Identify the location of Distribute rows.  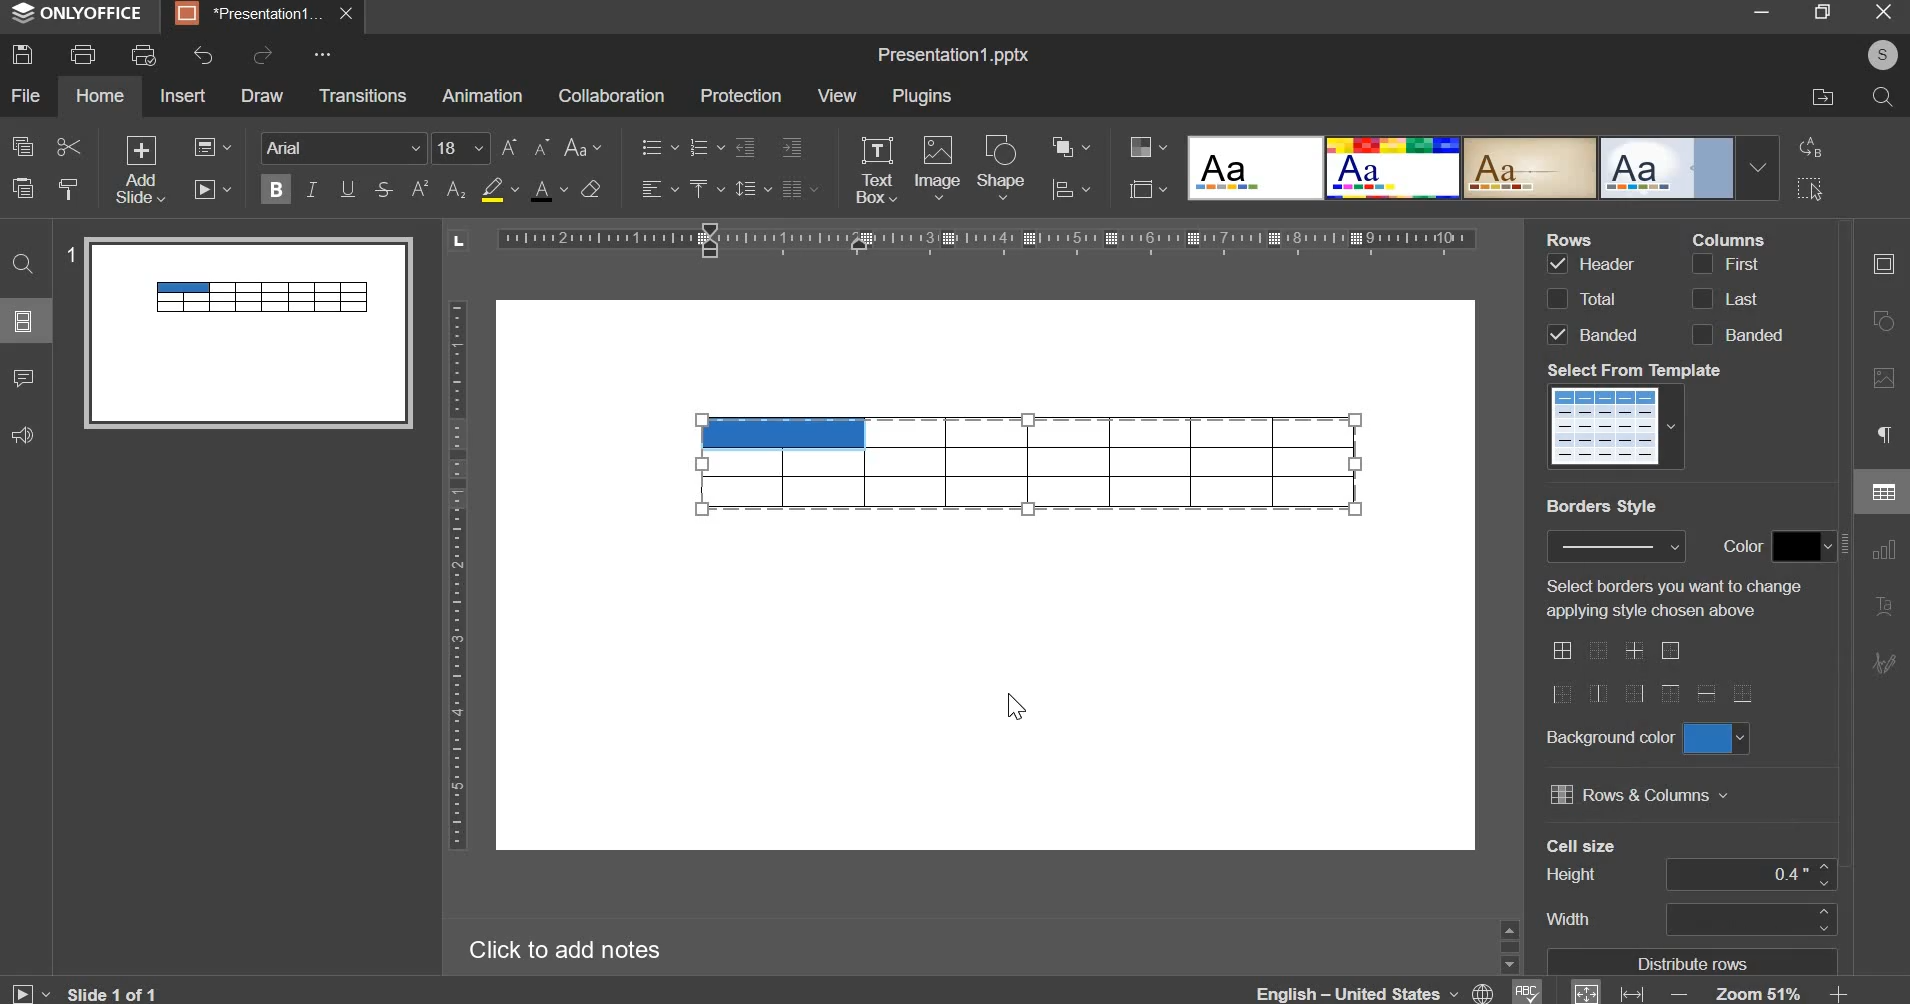
(1696, 962).